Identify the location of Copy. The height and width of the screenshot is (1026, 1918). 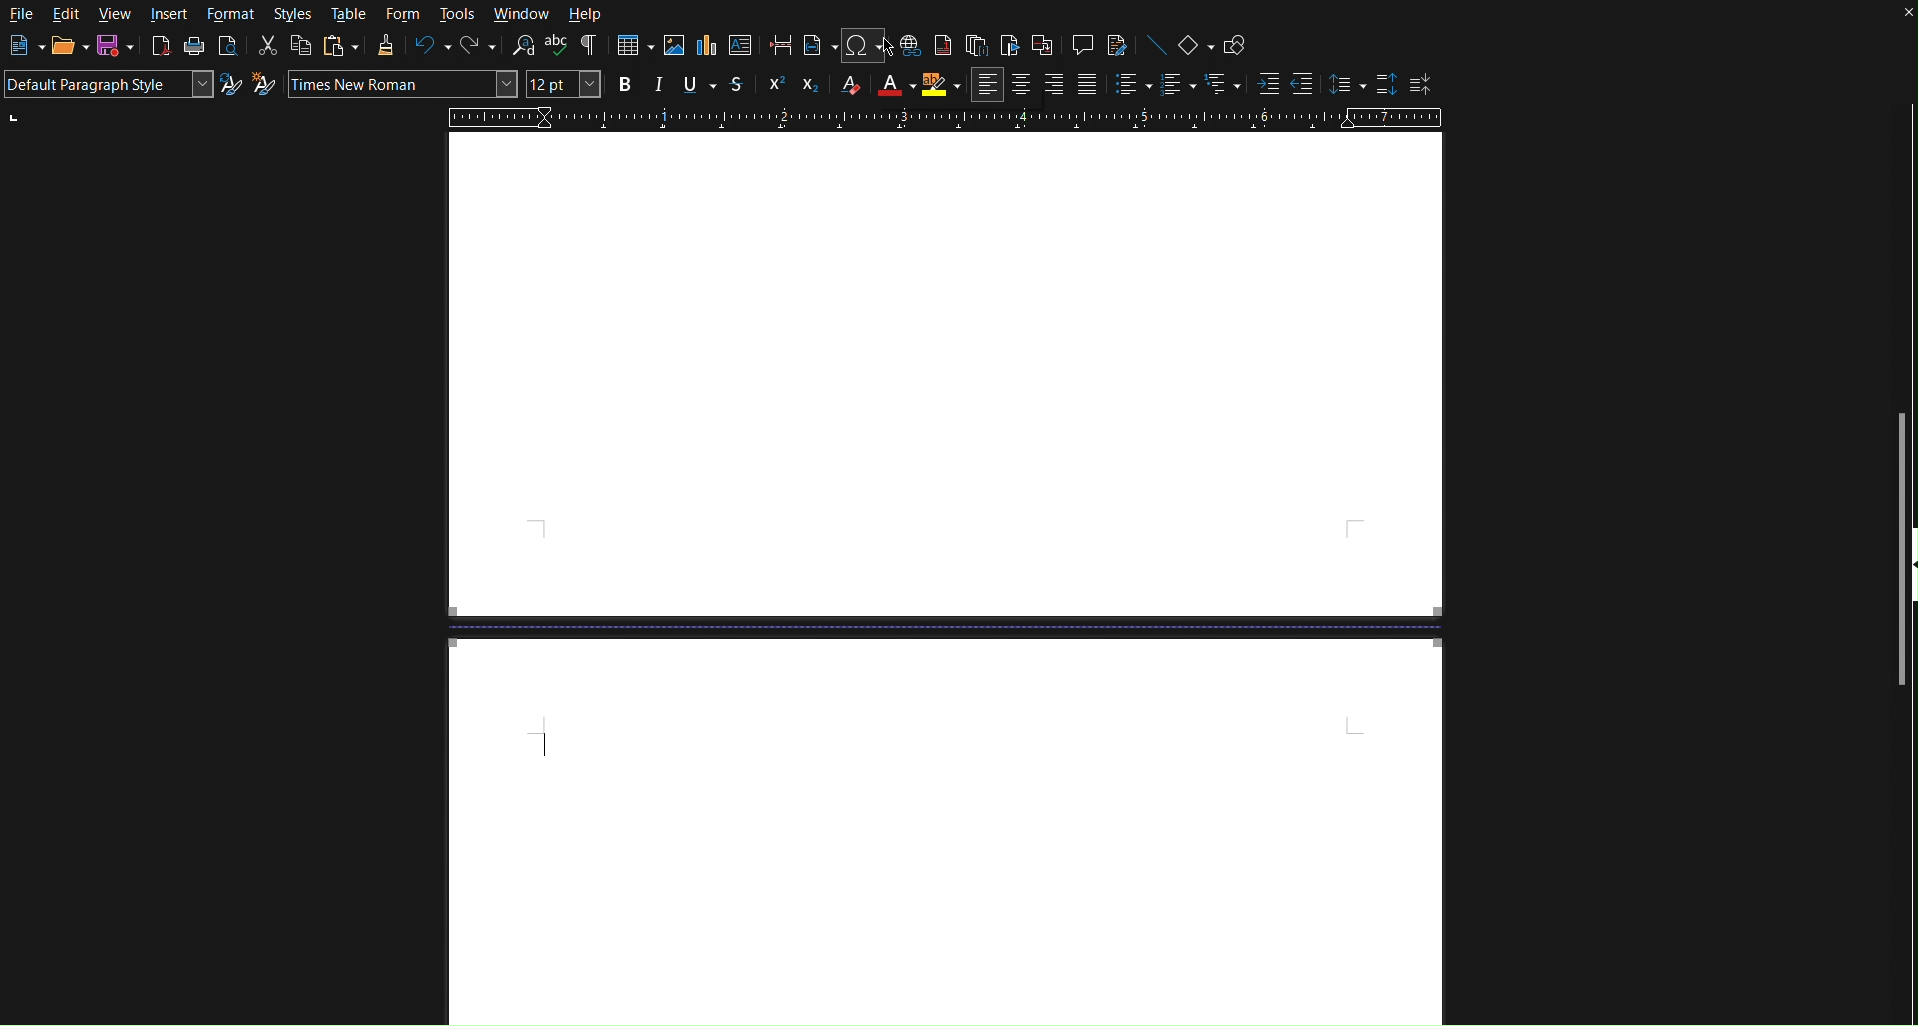
(301, 46).